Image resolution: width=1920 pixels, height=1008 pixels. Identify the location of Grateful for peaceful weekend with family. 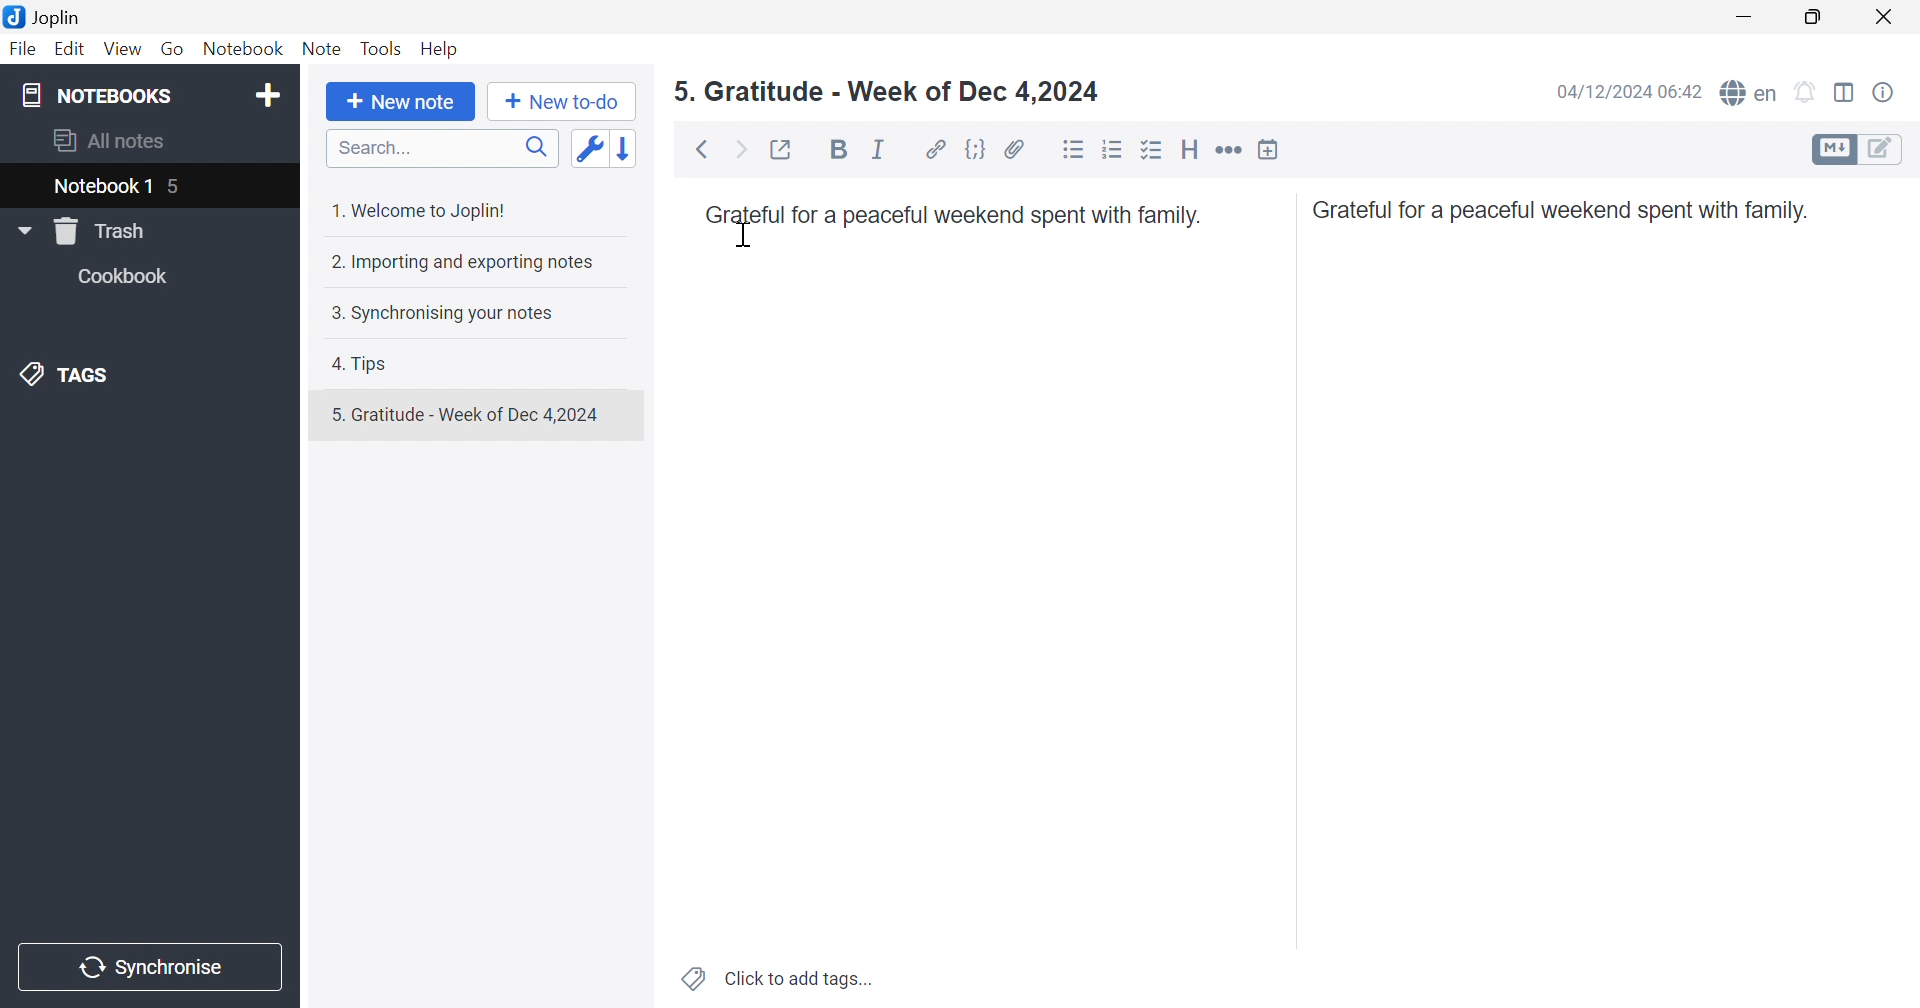
(1567, 212).